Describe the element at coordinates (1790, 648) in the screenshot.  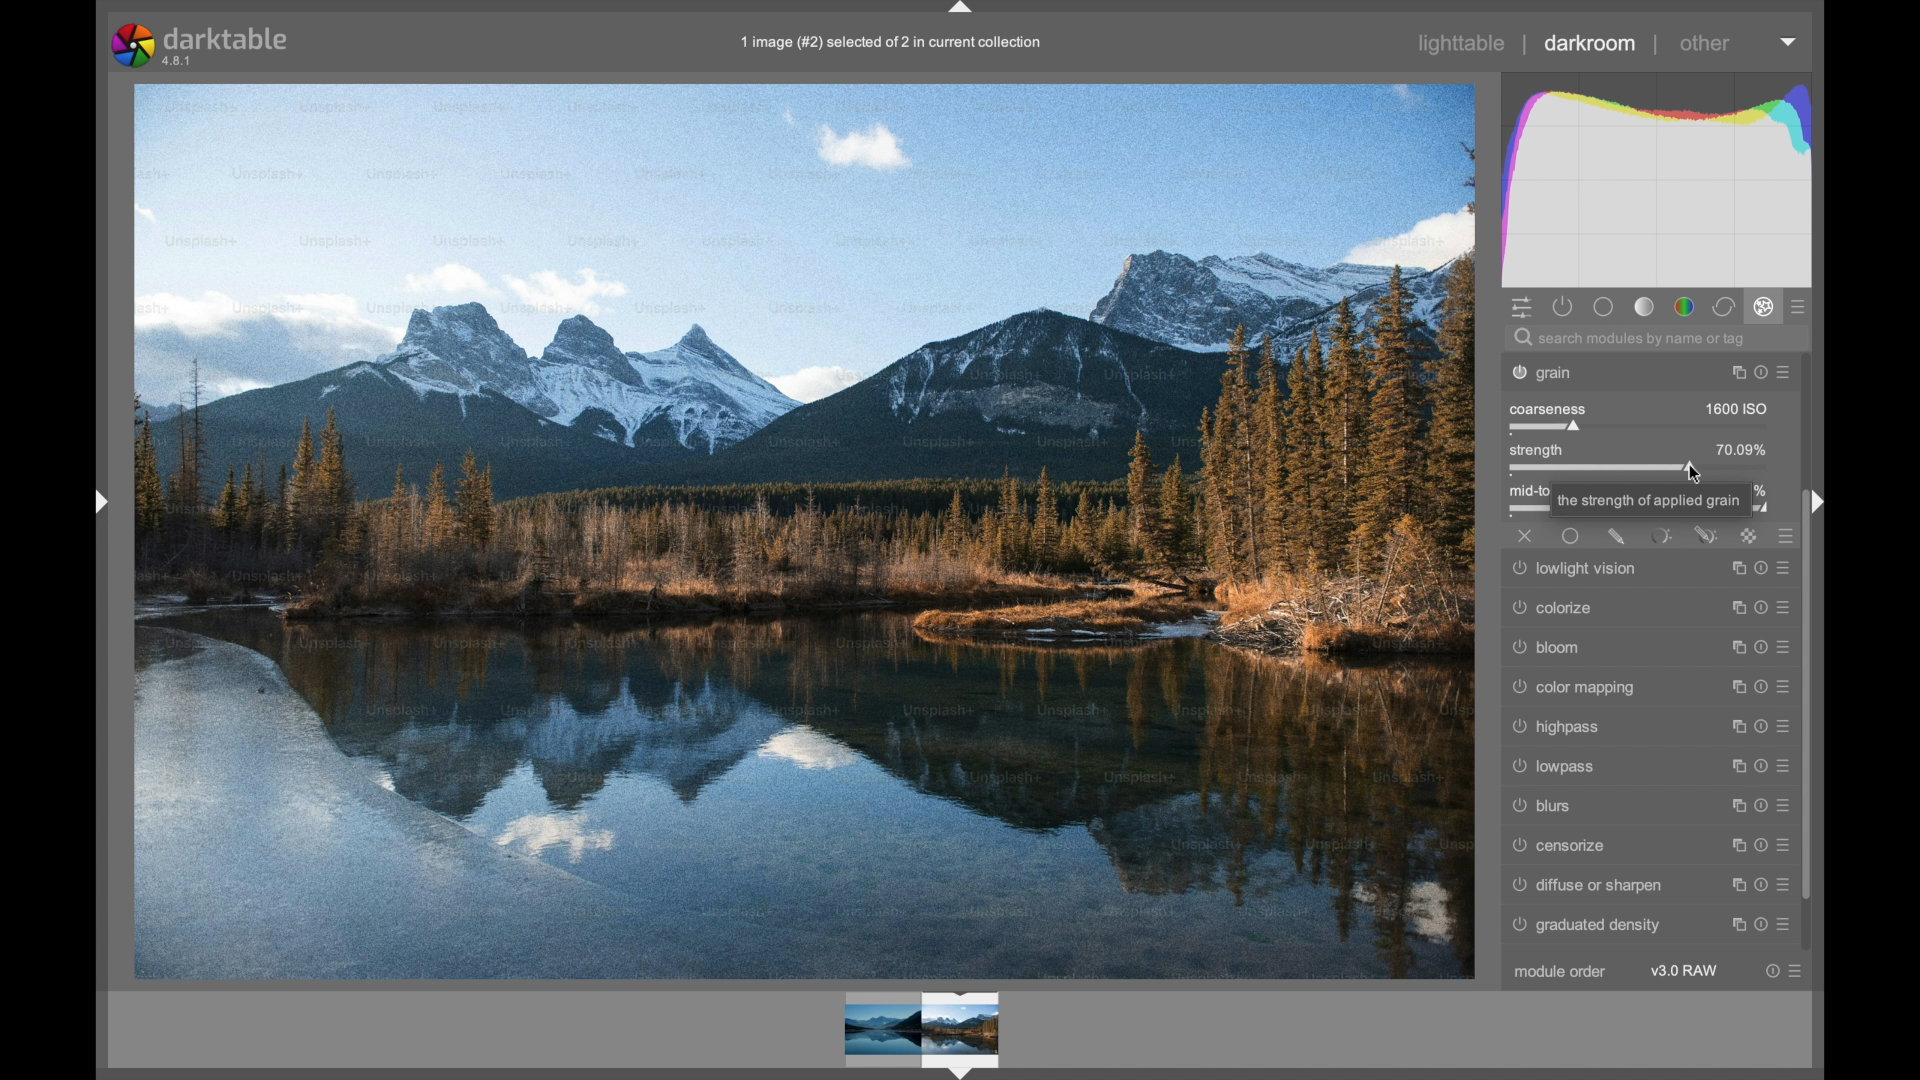
I see `presets` at that location.